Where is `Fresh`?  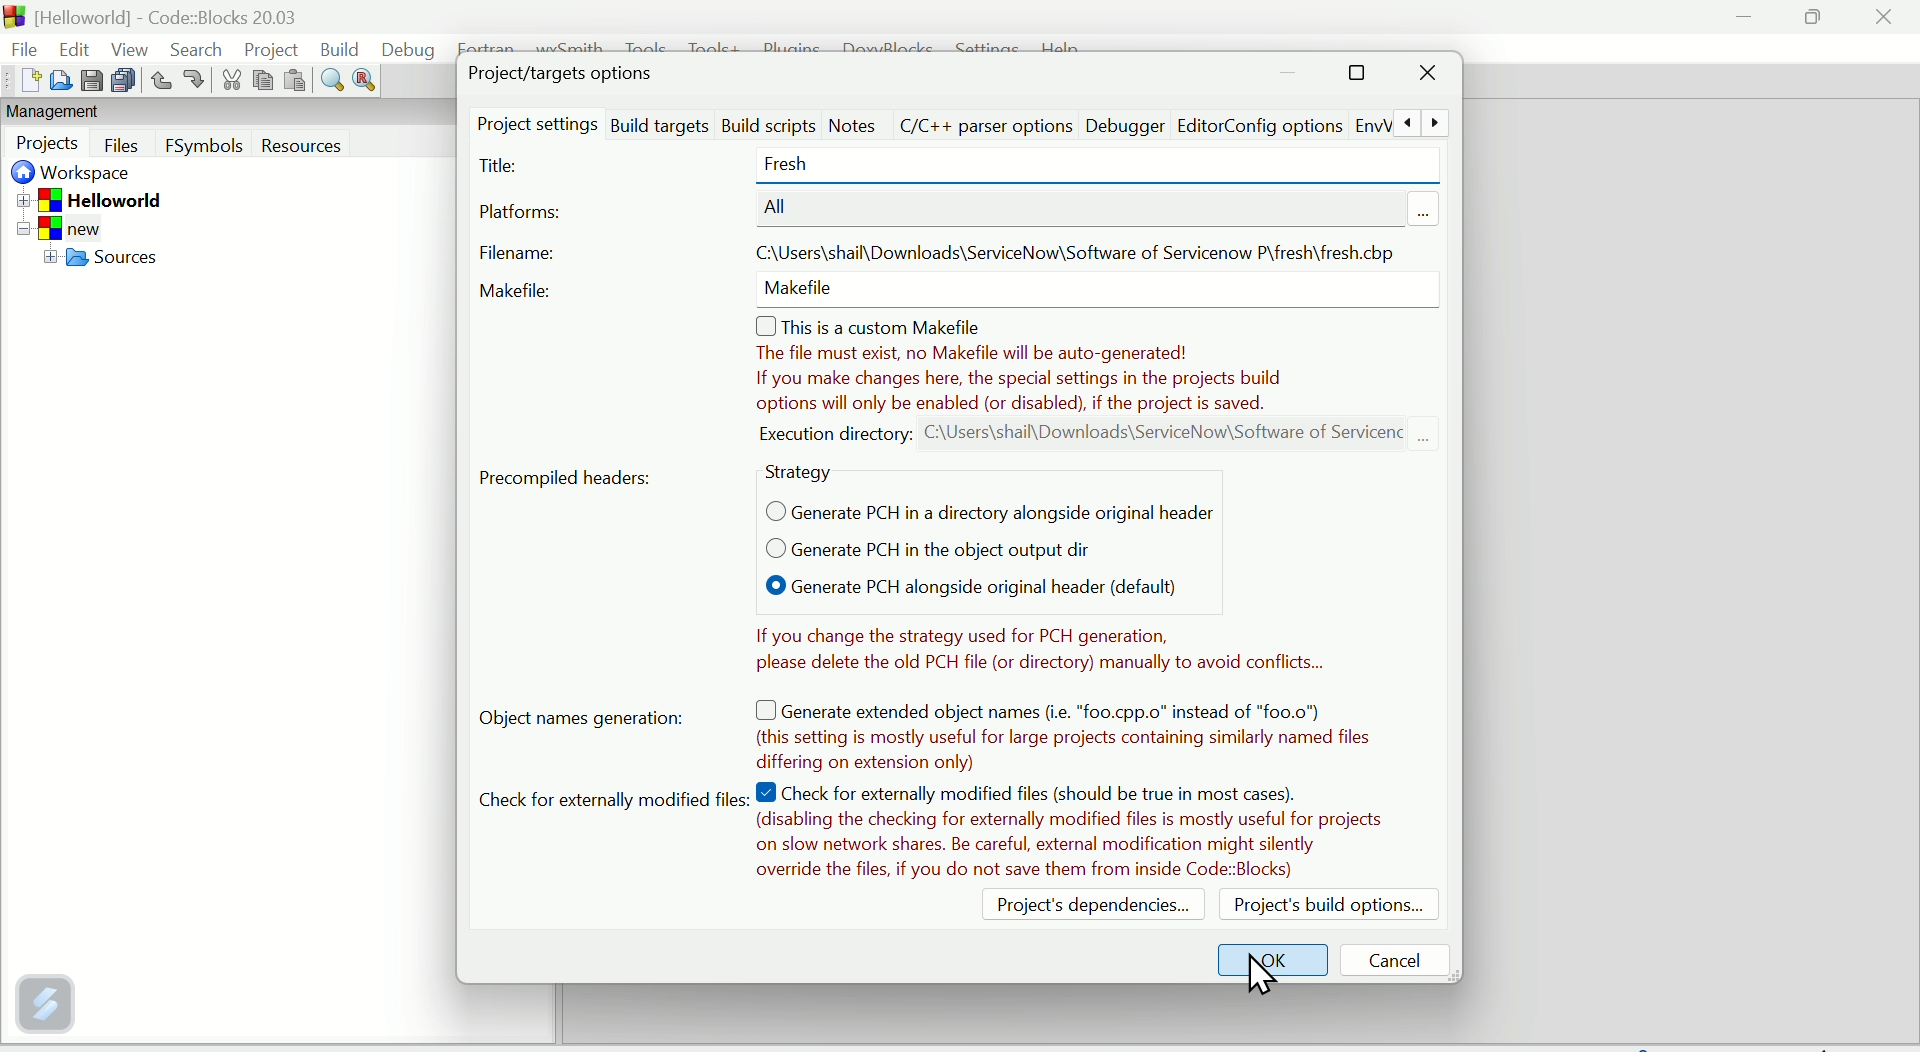
Fresh is located at coordinates (815, 166).